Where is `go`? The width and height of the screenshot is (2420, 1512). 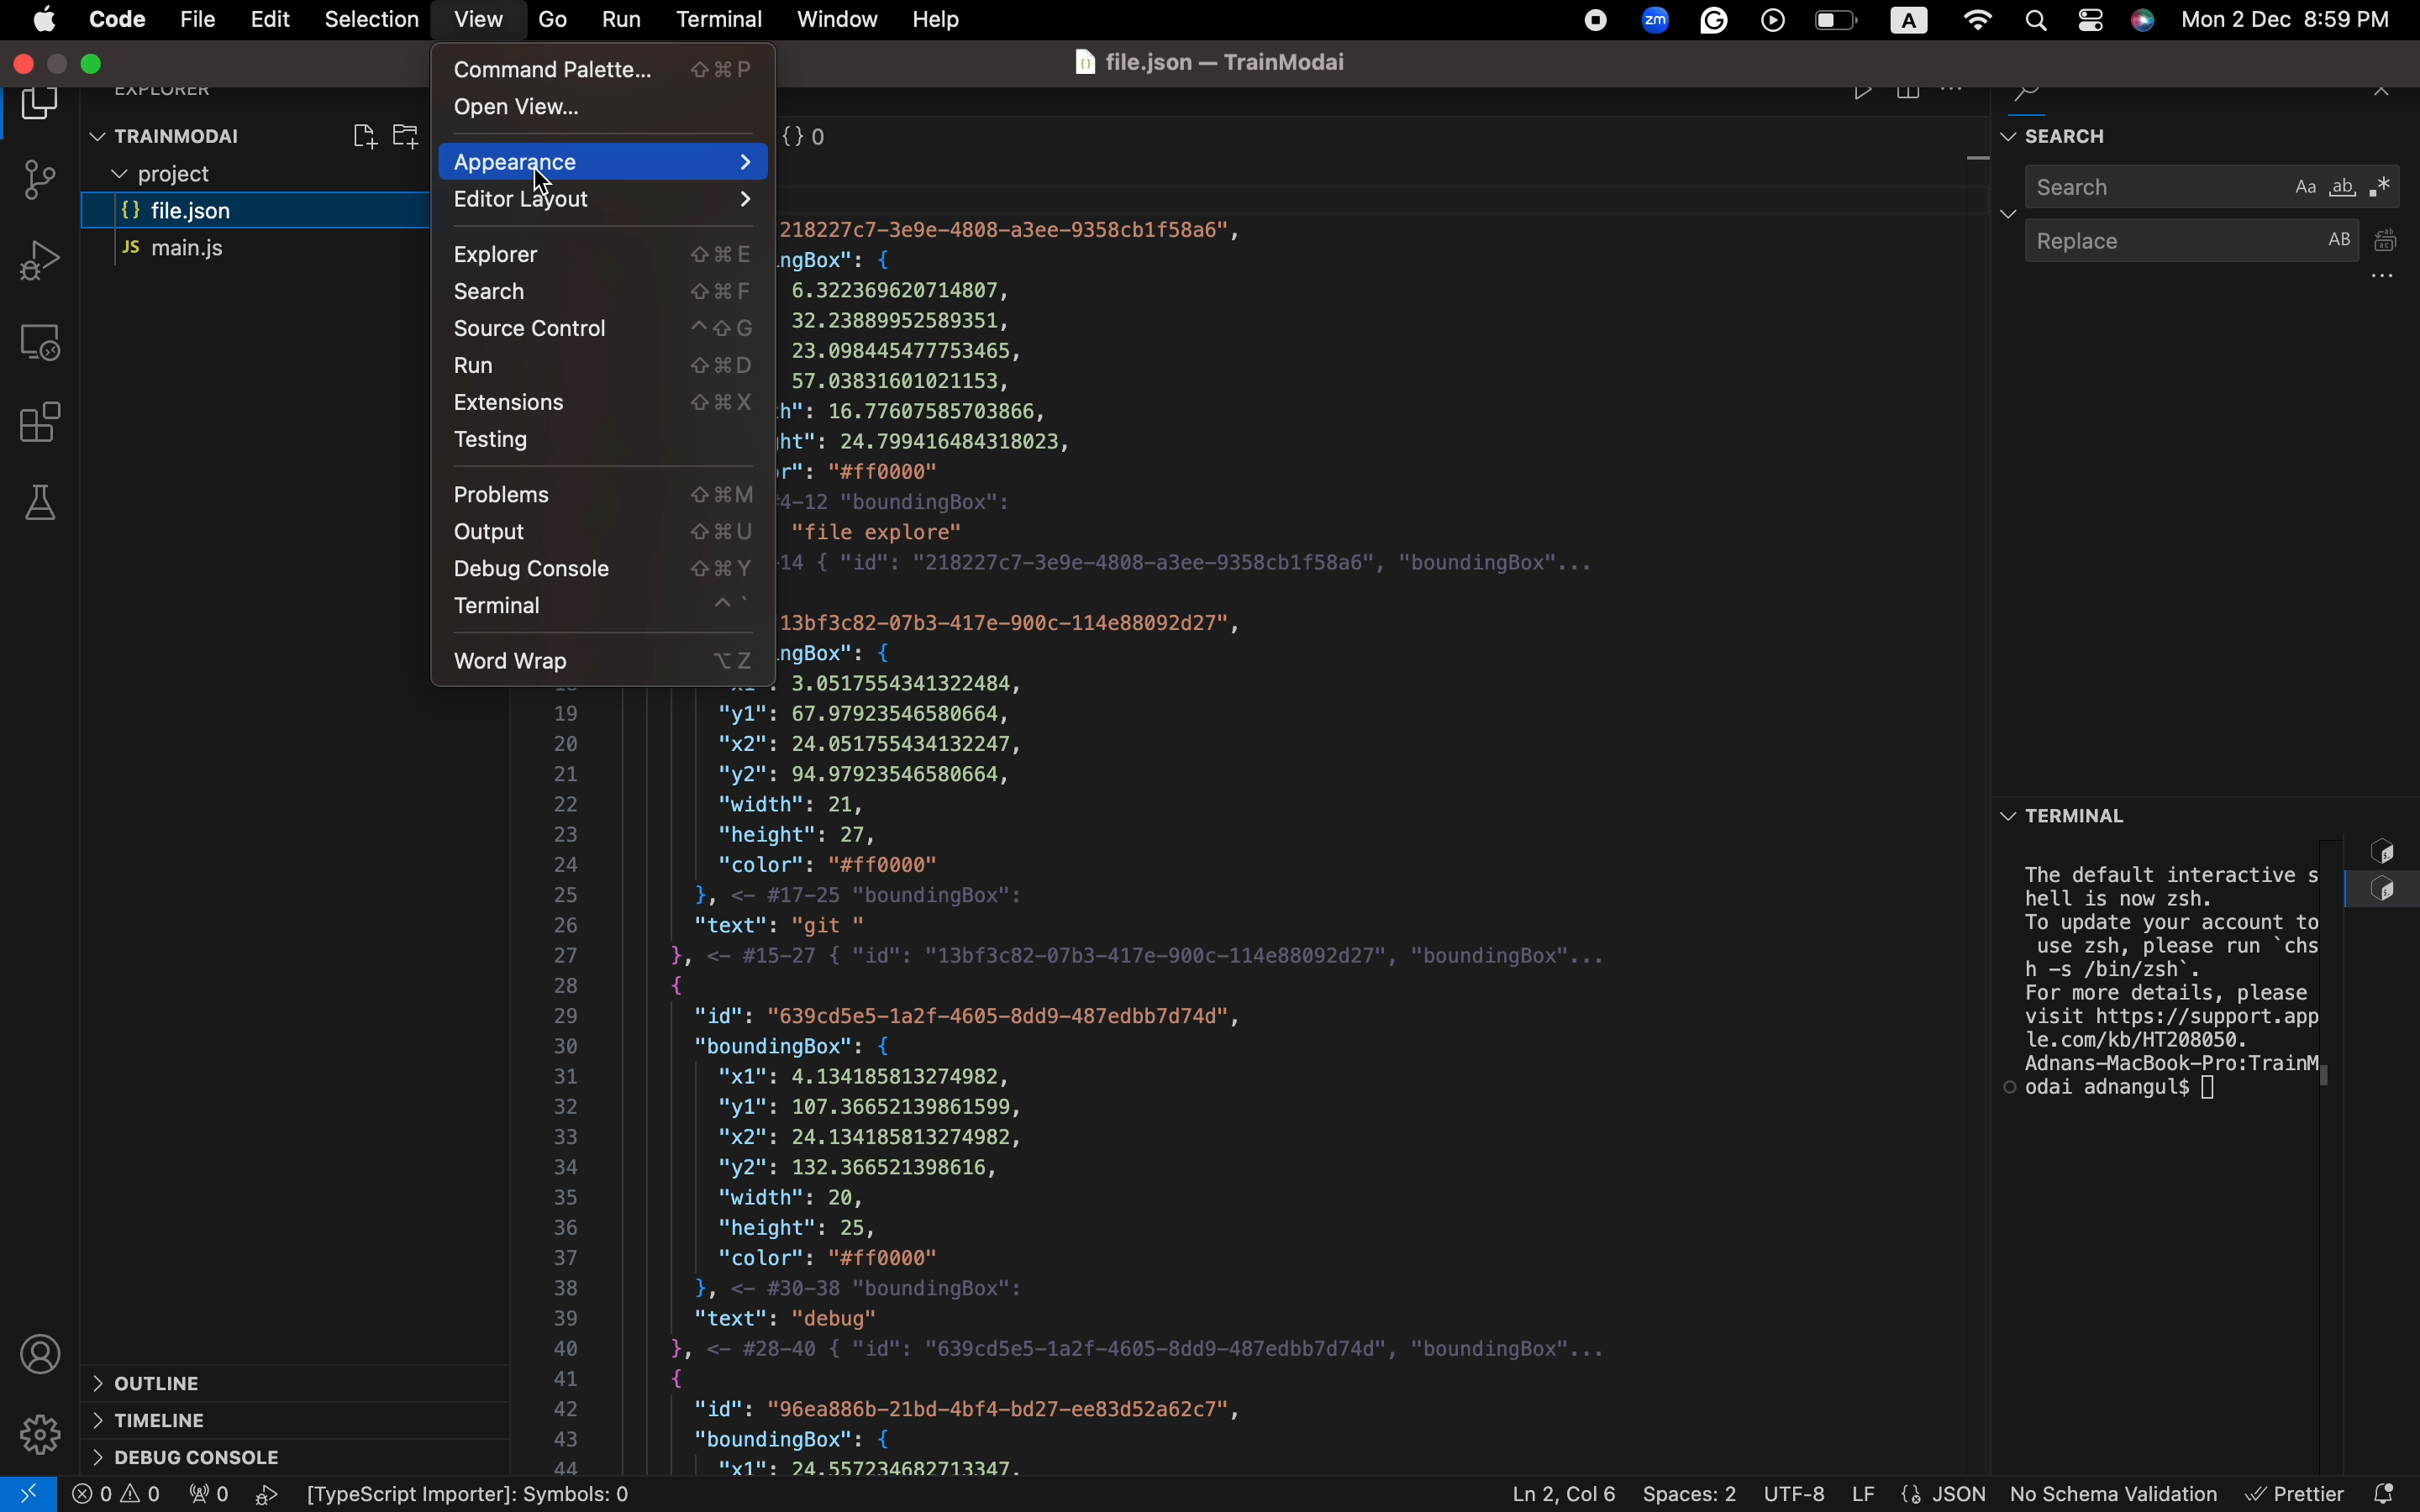 go is located at coordinates (550, 18).